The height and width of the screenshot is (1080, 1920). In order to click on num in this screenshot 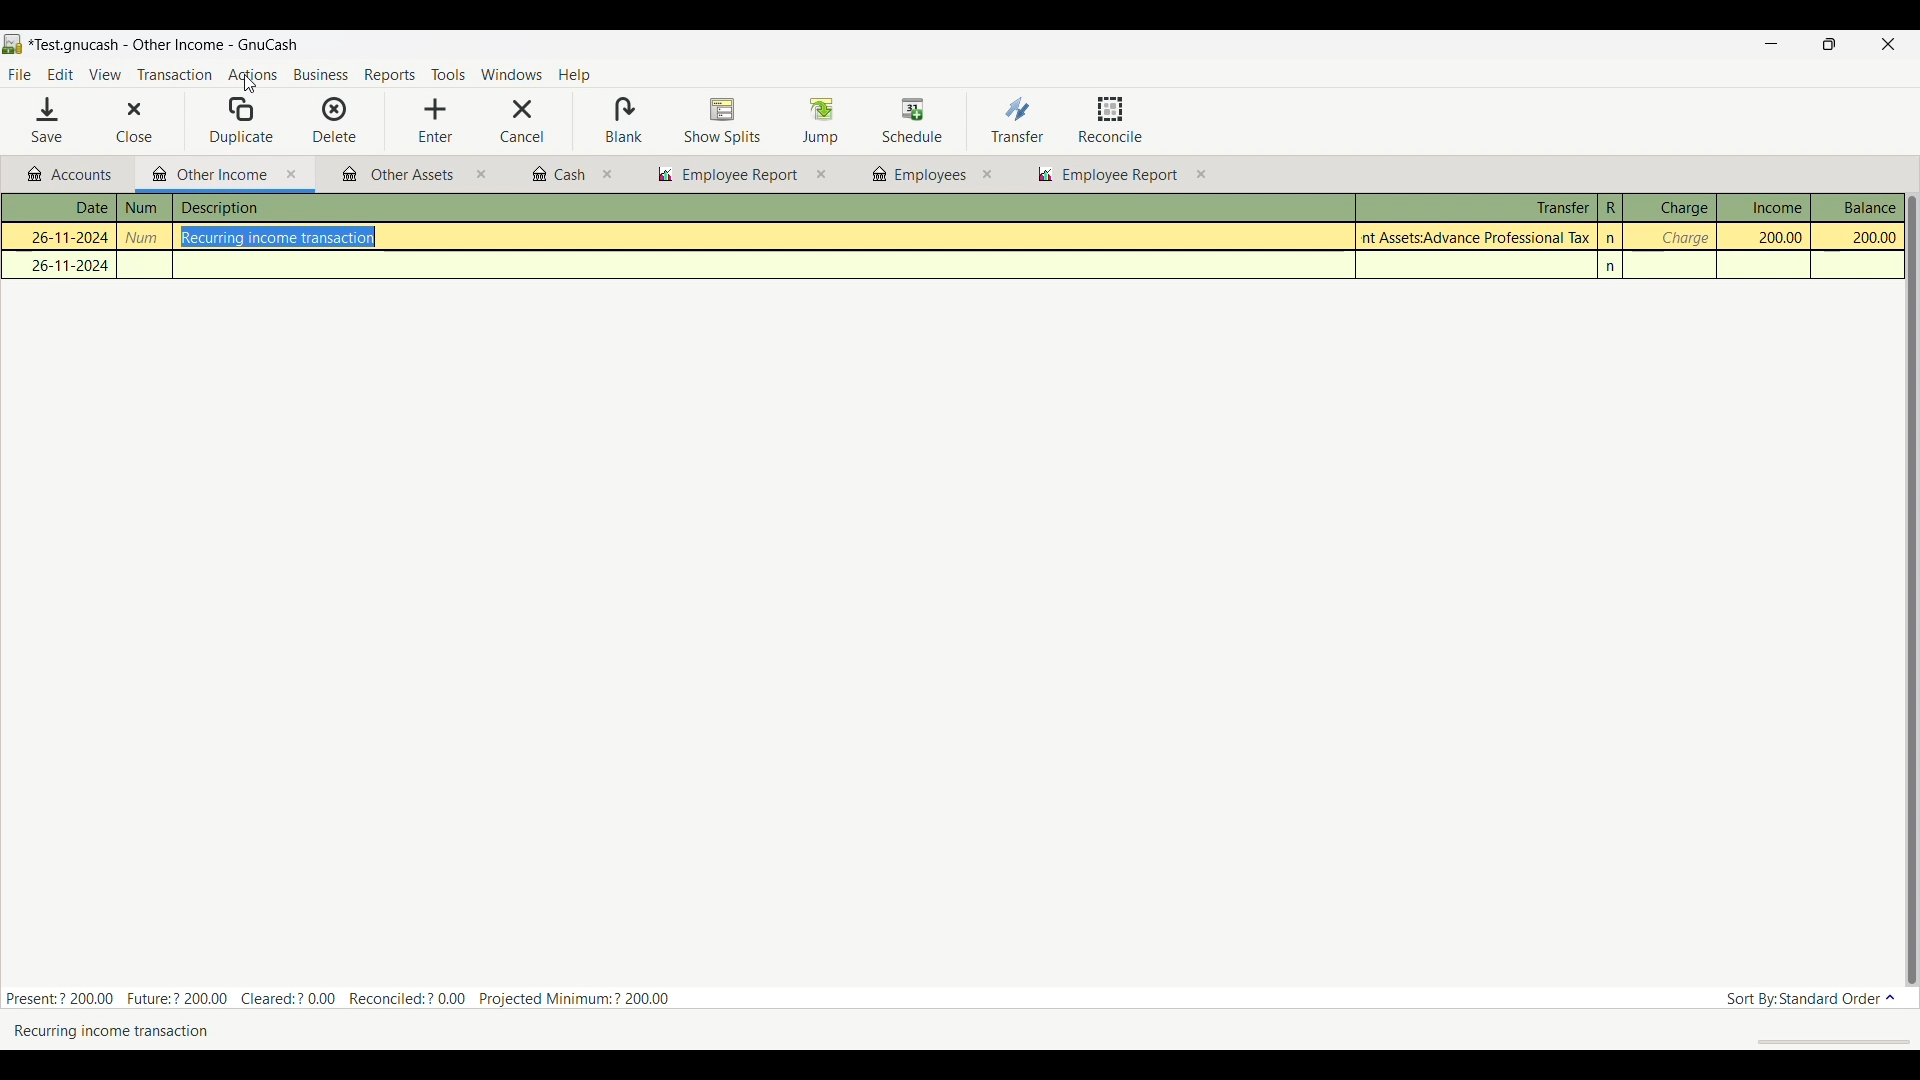, I will do `click(144, 208)`.